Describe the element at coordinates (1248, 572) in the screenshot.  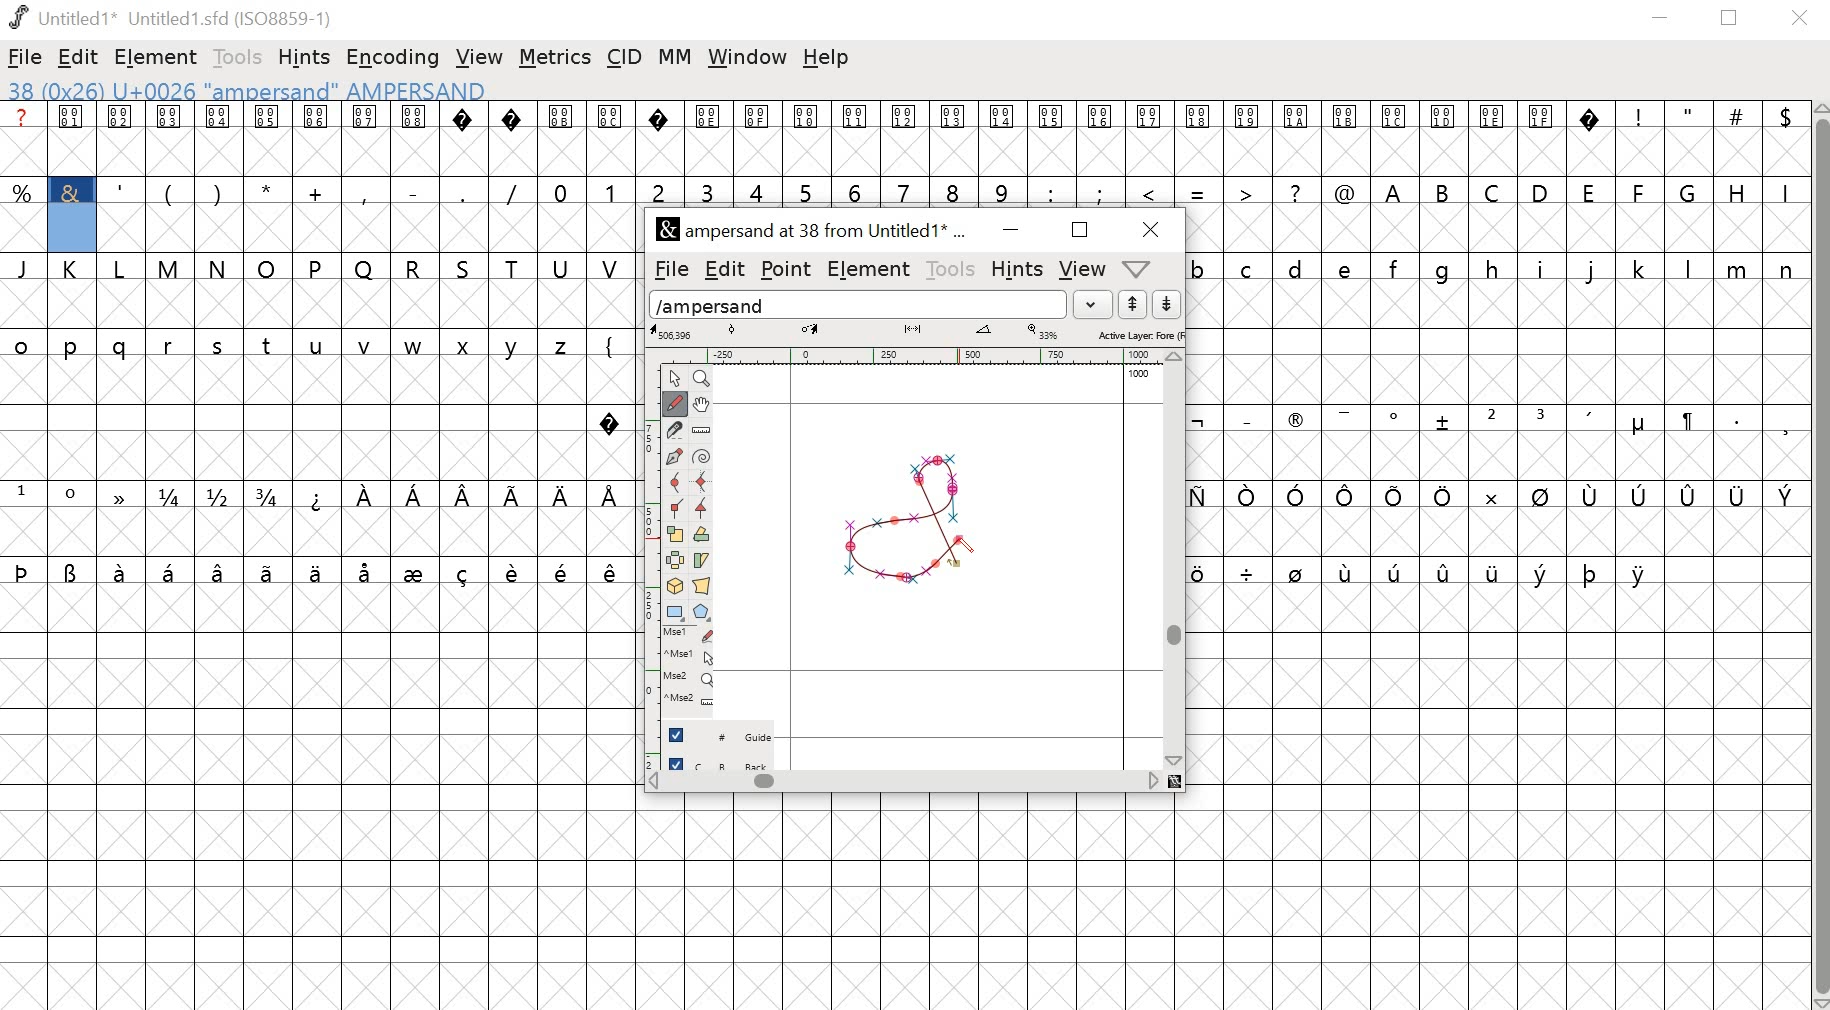
I see `symbol` at that location.